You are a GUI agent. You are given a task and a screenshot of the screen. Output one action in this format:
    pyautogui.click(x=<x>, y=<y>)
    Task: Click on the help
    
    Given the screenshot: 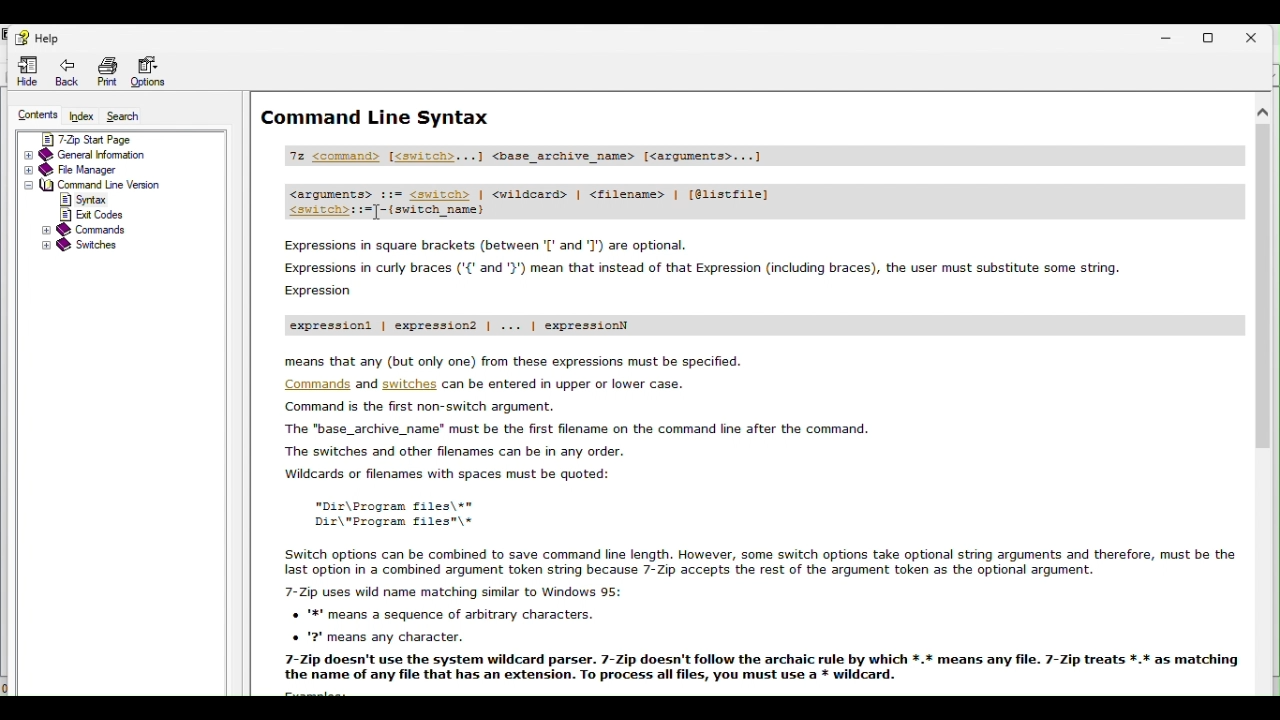 What is the action you would take?
    pyautogui.click(x=38, y=38)
    